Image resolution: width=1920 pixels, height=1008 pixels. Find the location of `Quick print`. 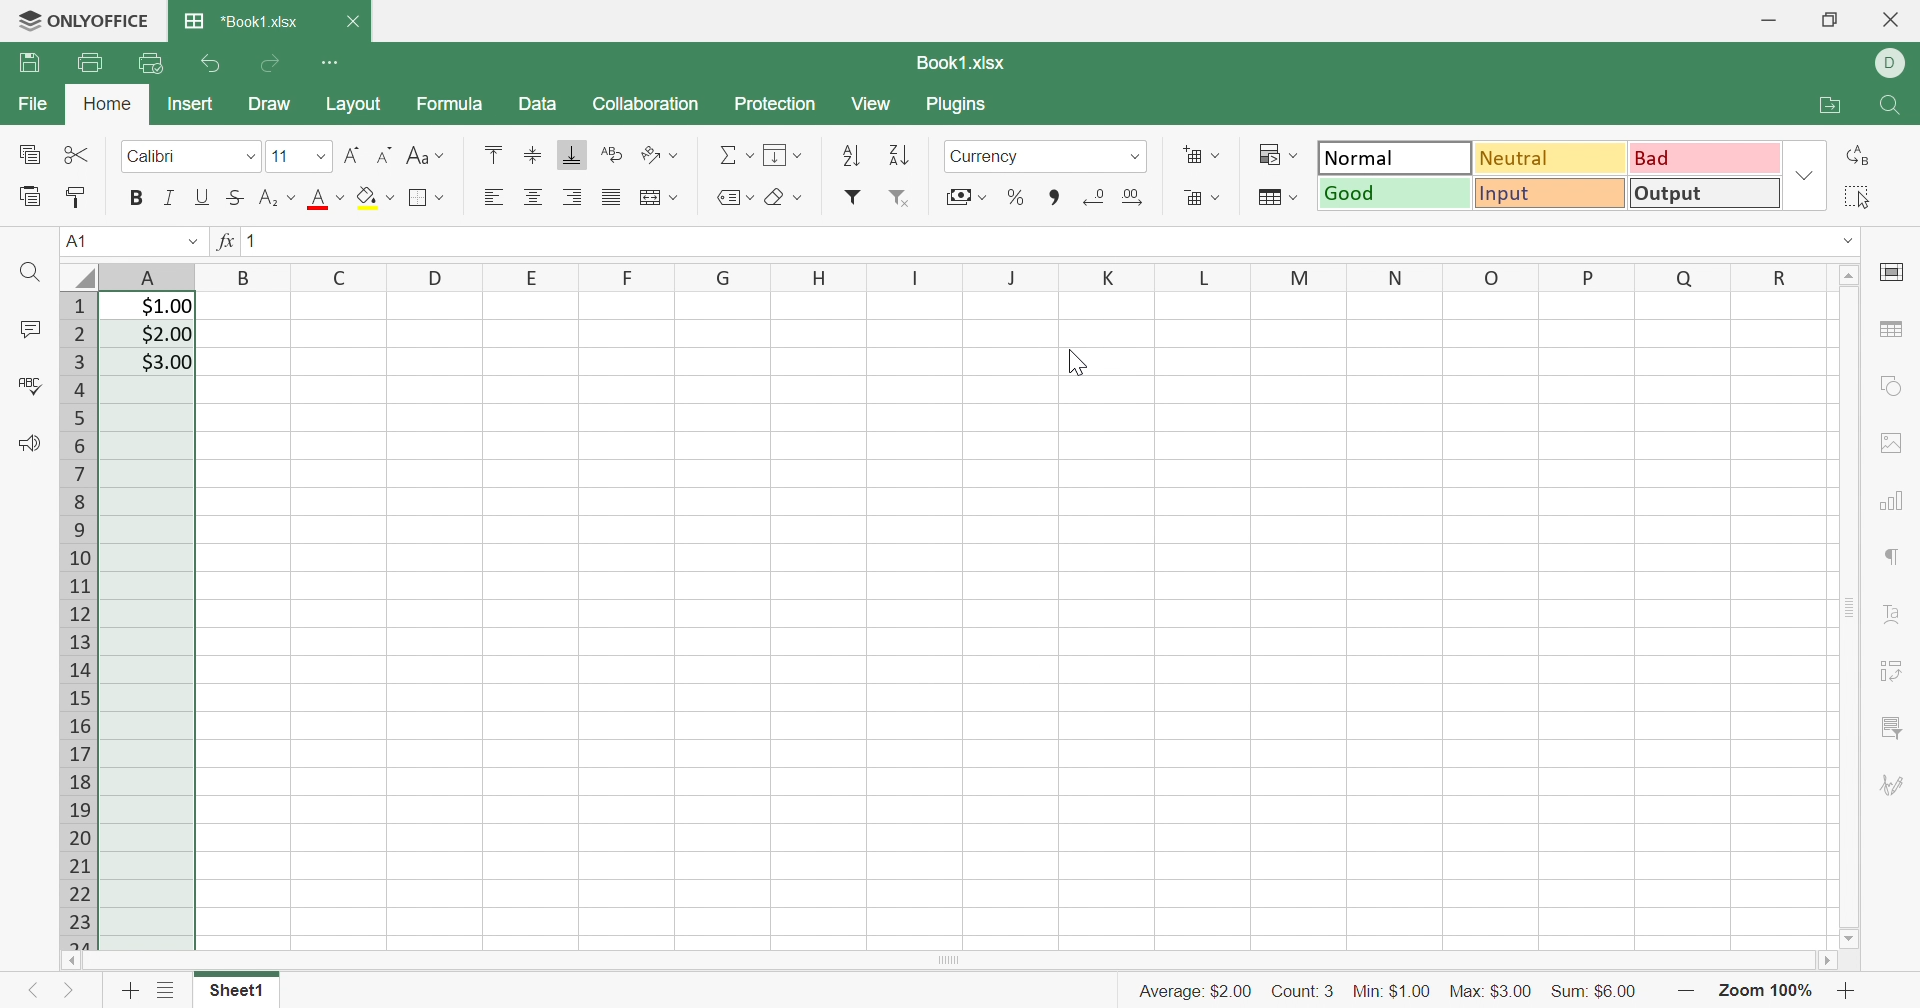

Quick print is located at coordinates (151, 62).